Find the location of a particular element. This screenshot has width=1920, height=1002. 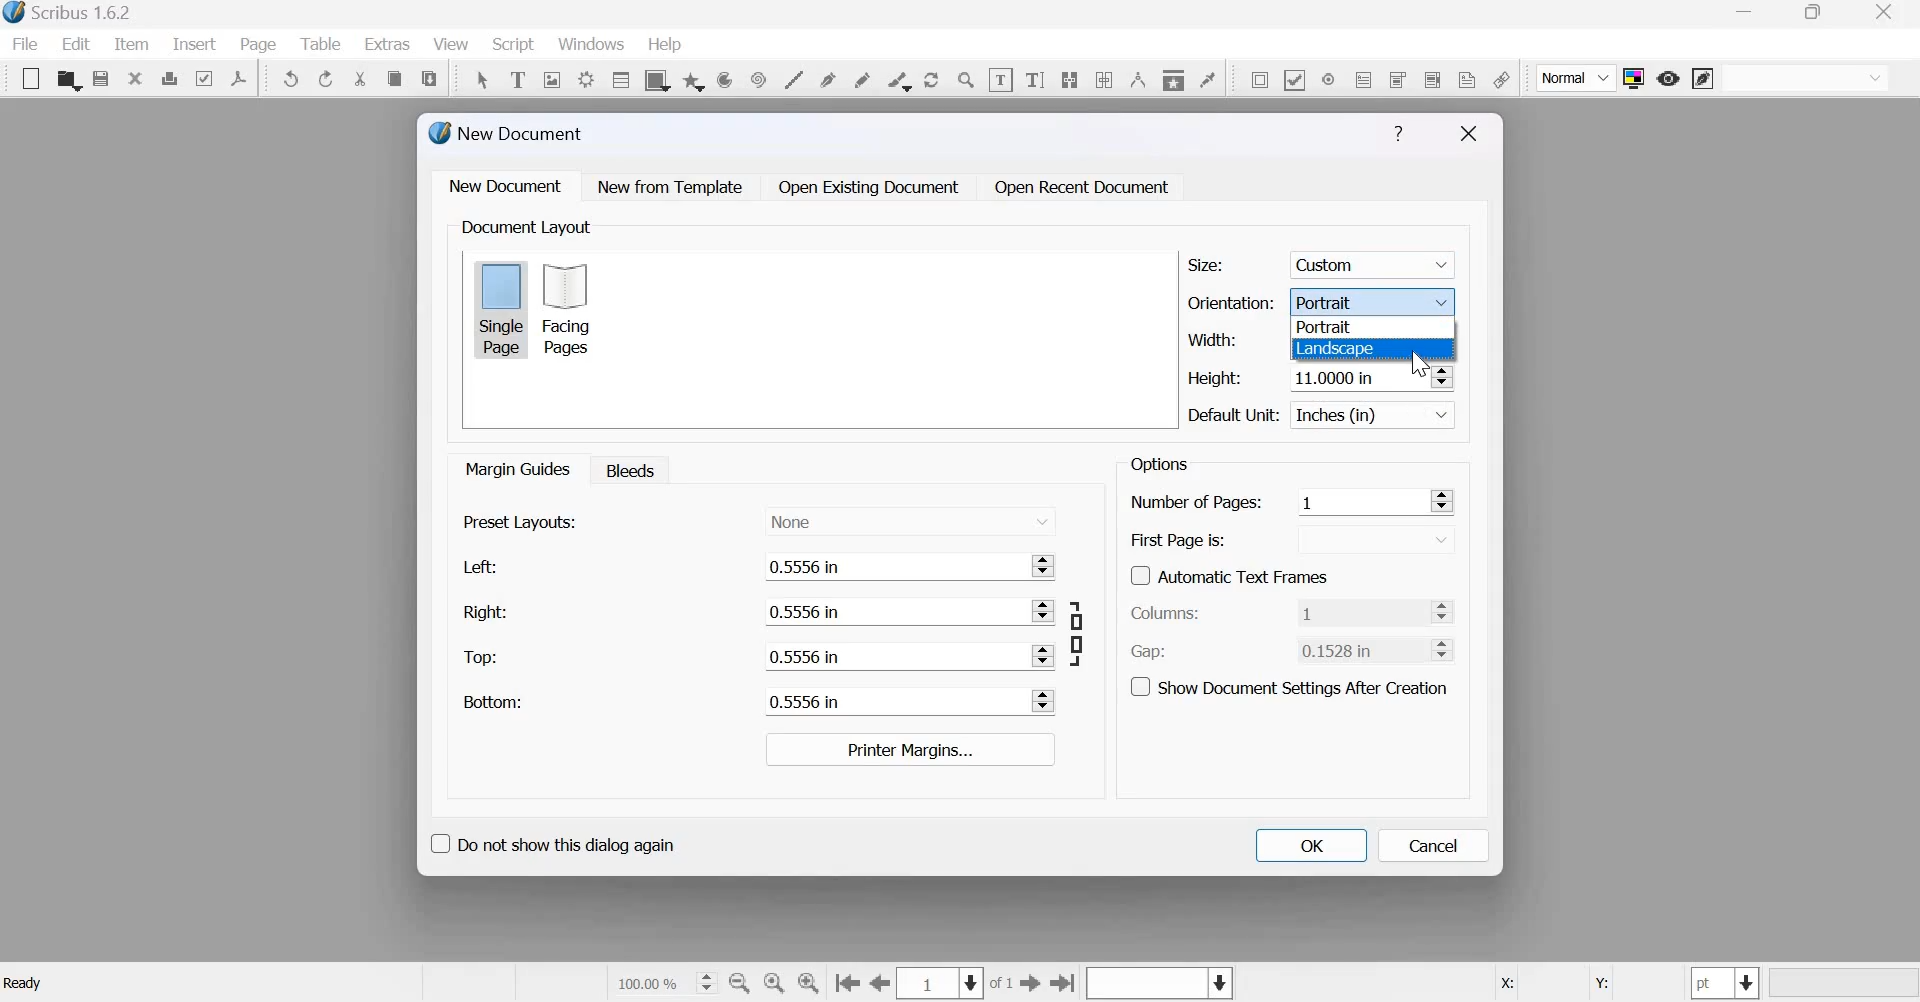

PDF combo box is located at coordinates (1396, 79).